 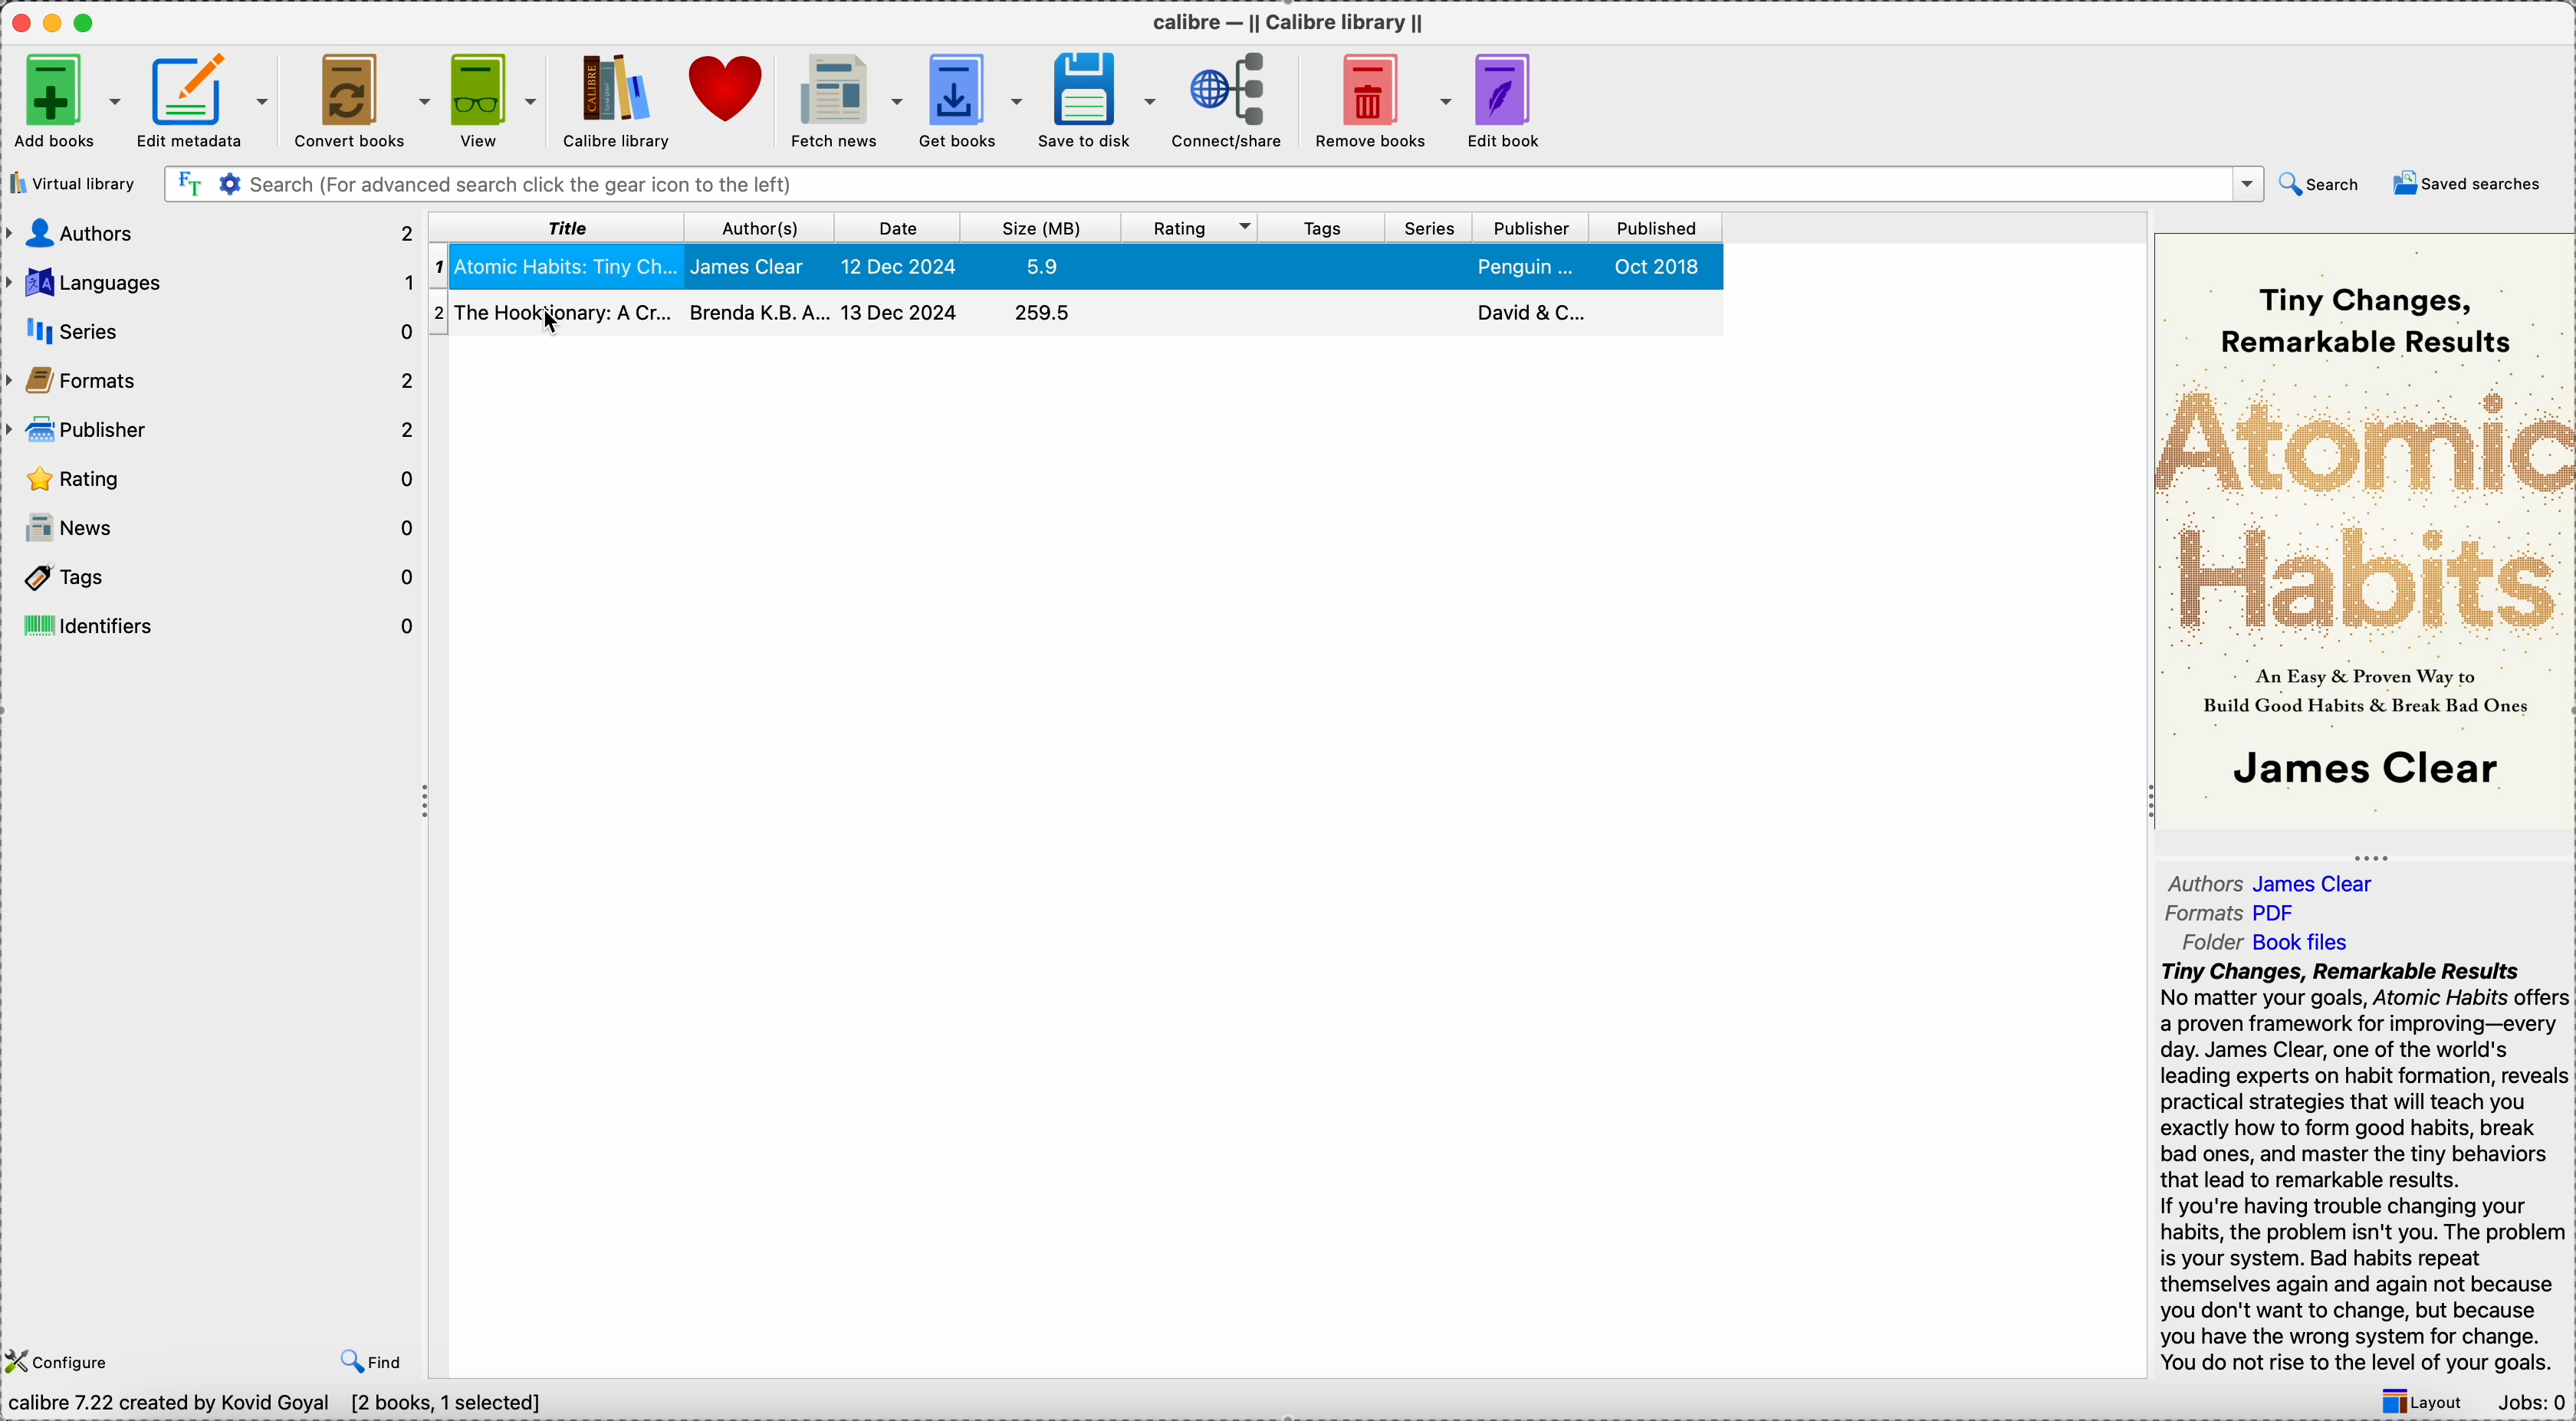 What do you see at coordinates (2362, 533) in the screenshot?
I see `book cover preview` at bounding box center [2362, 533].